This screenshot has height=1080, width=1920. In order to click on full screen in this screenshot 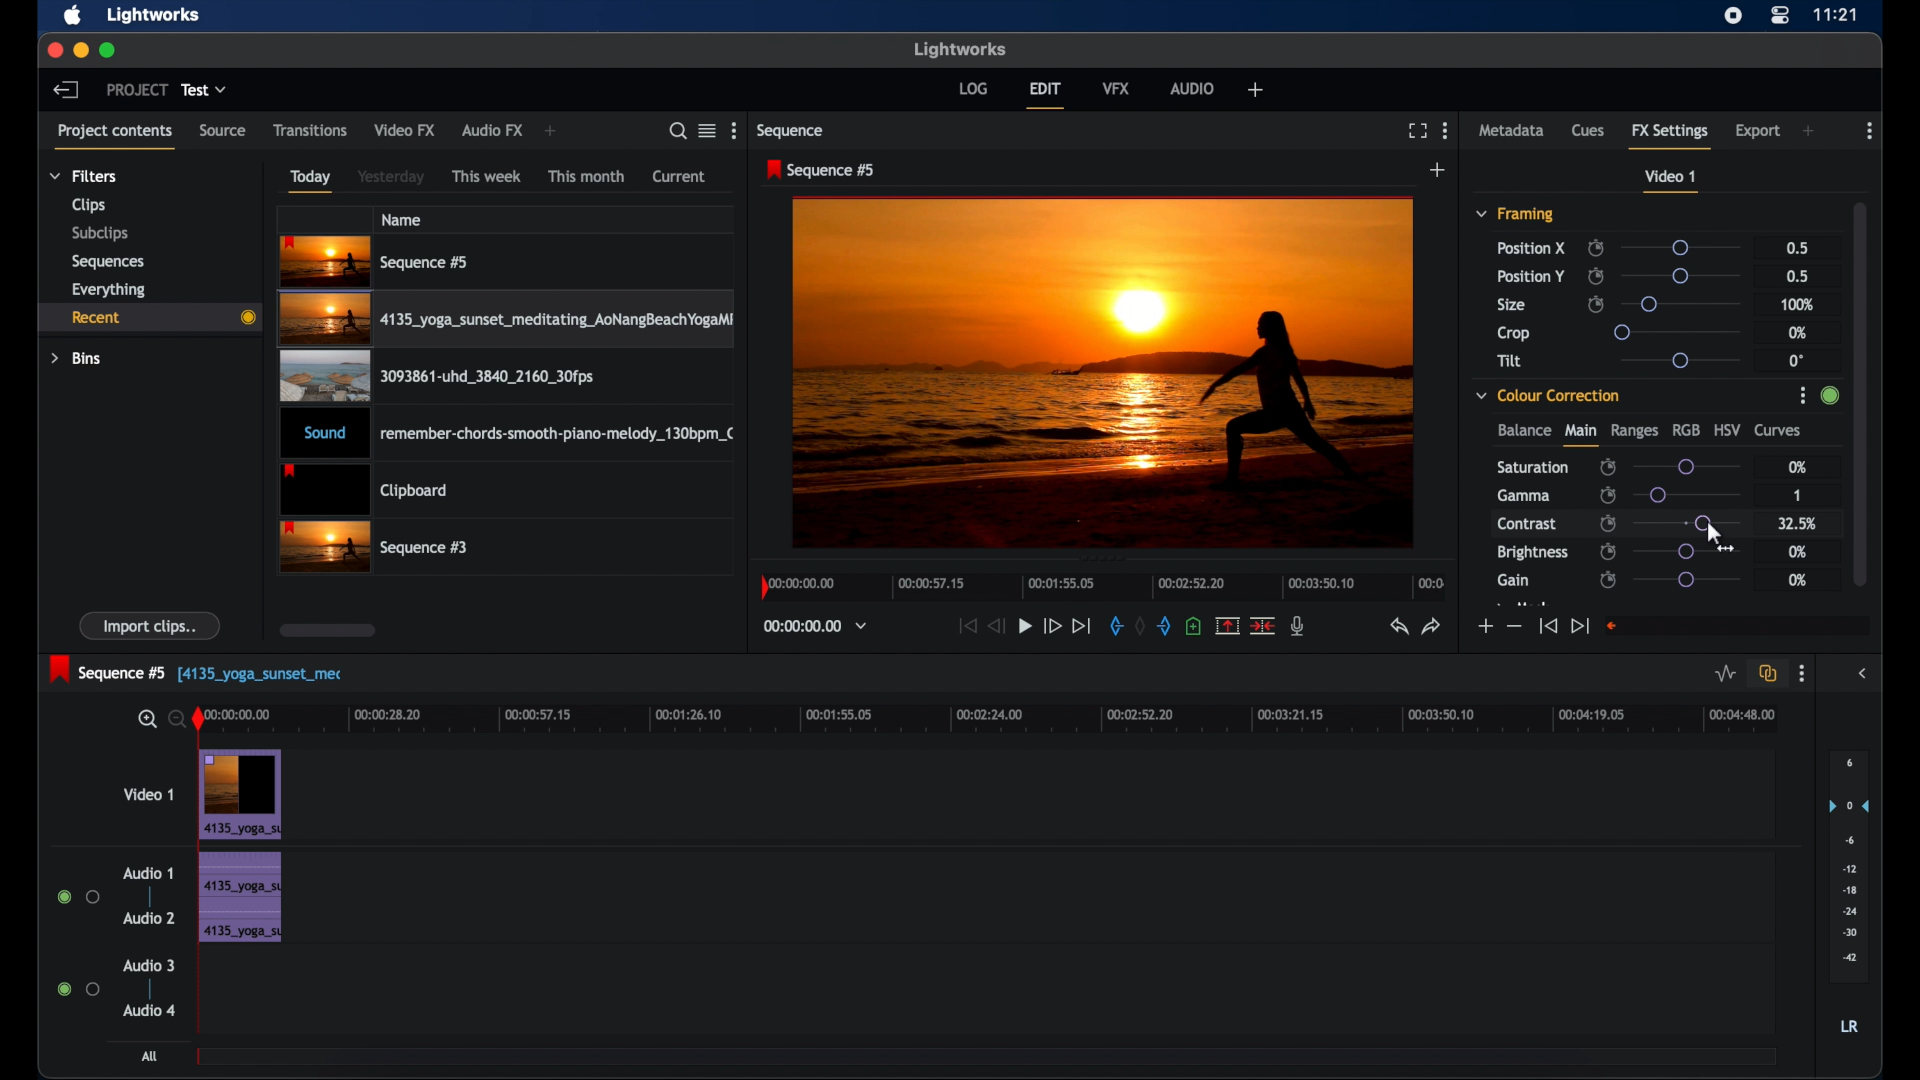, I will do `click(1417, 131)`.